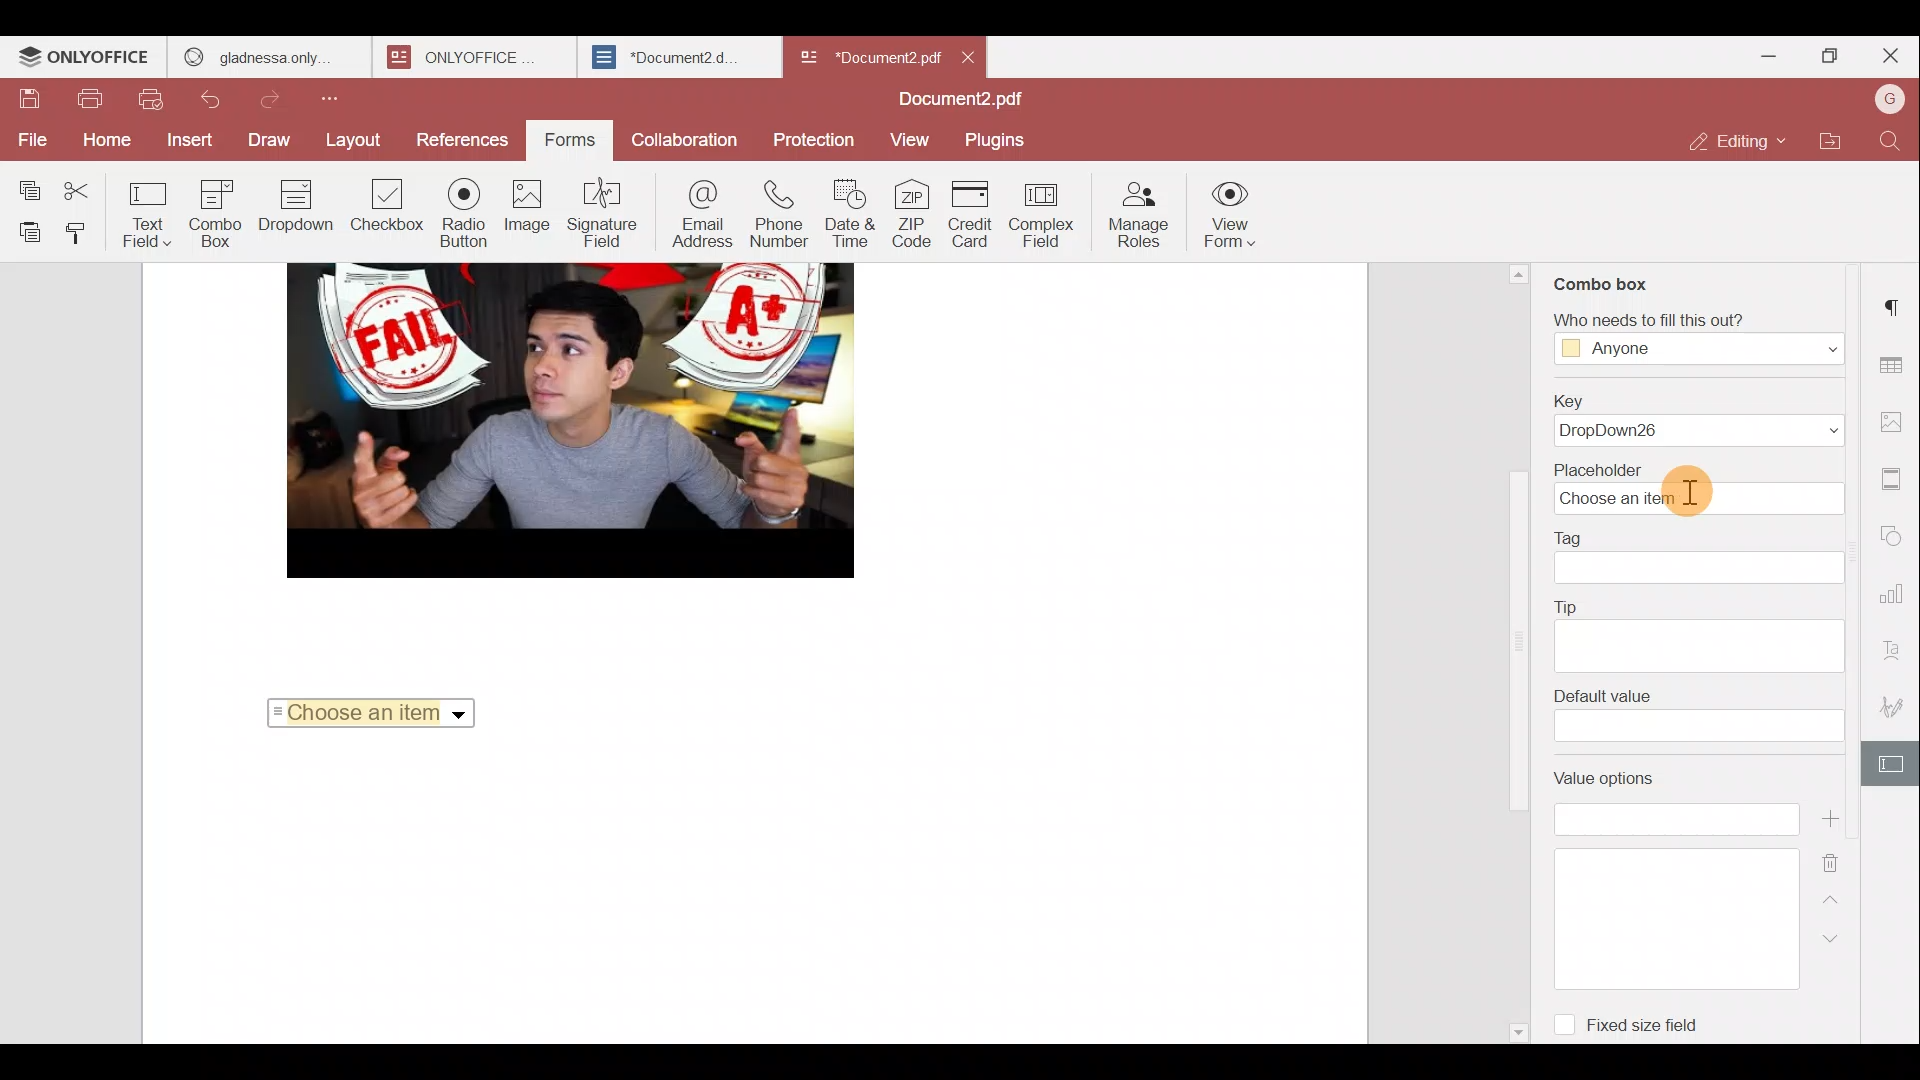 Image resolution: width=1920 pixels, height=1080 pixels. Describe the element at coordinates (1603, 280) in the screenshot. I see `Combo box` at that location.